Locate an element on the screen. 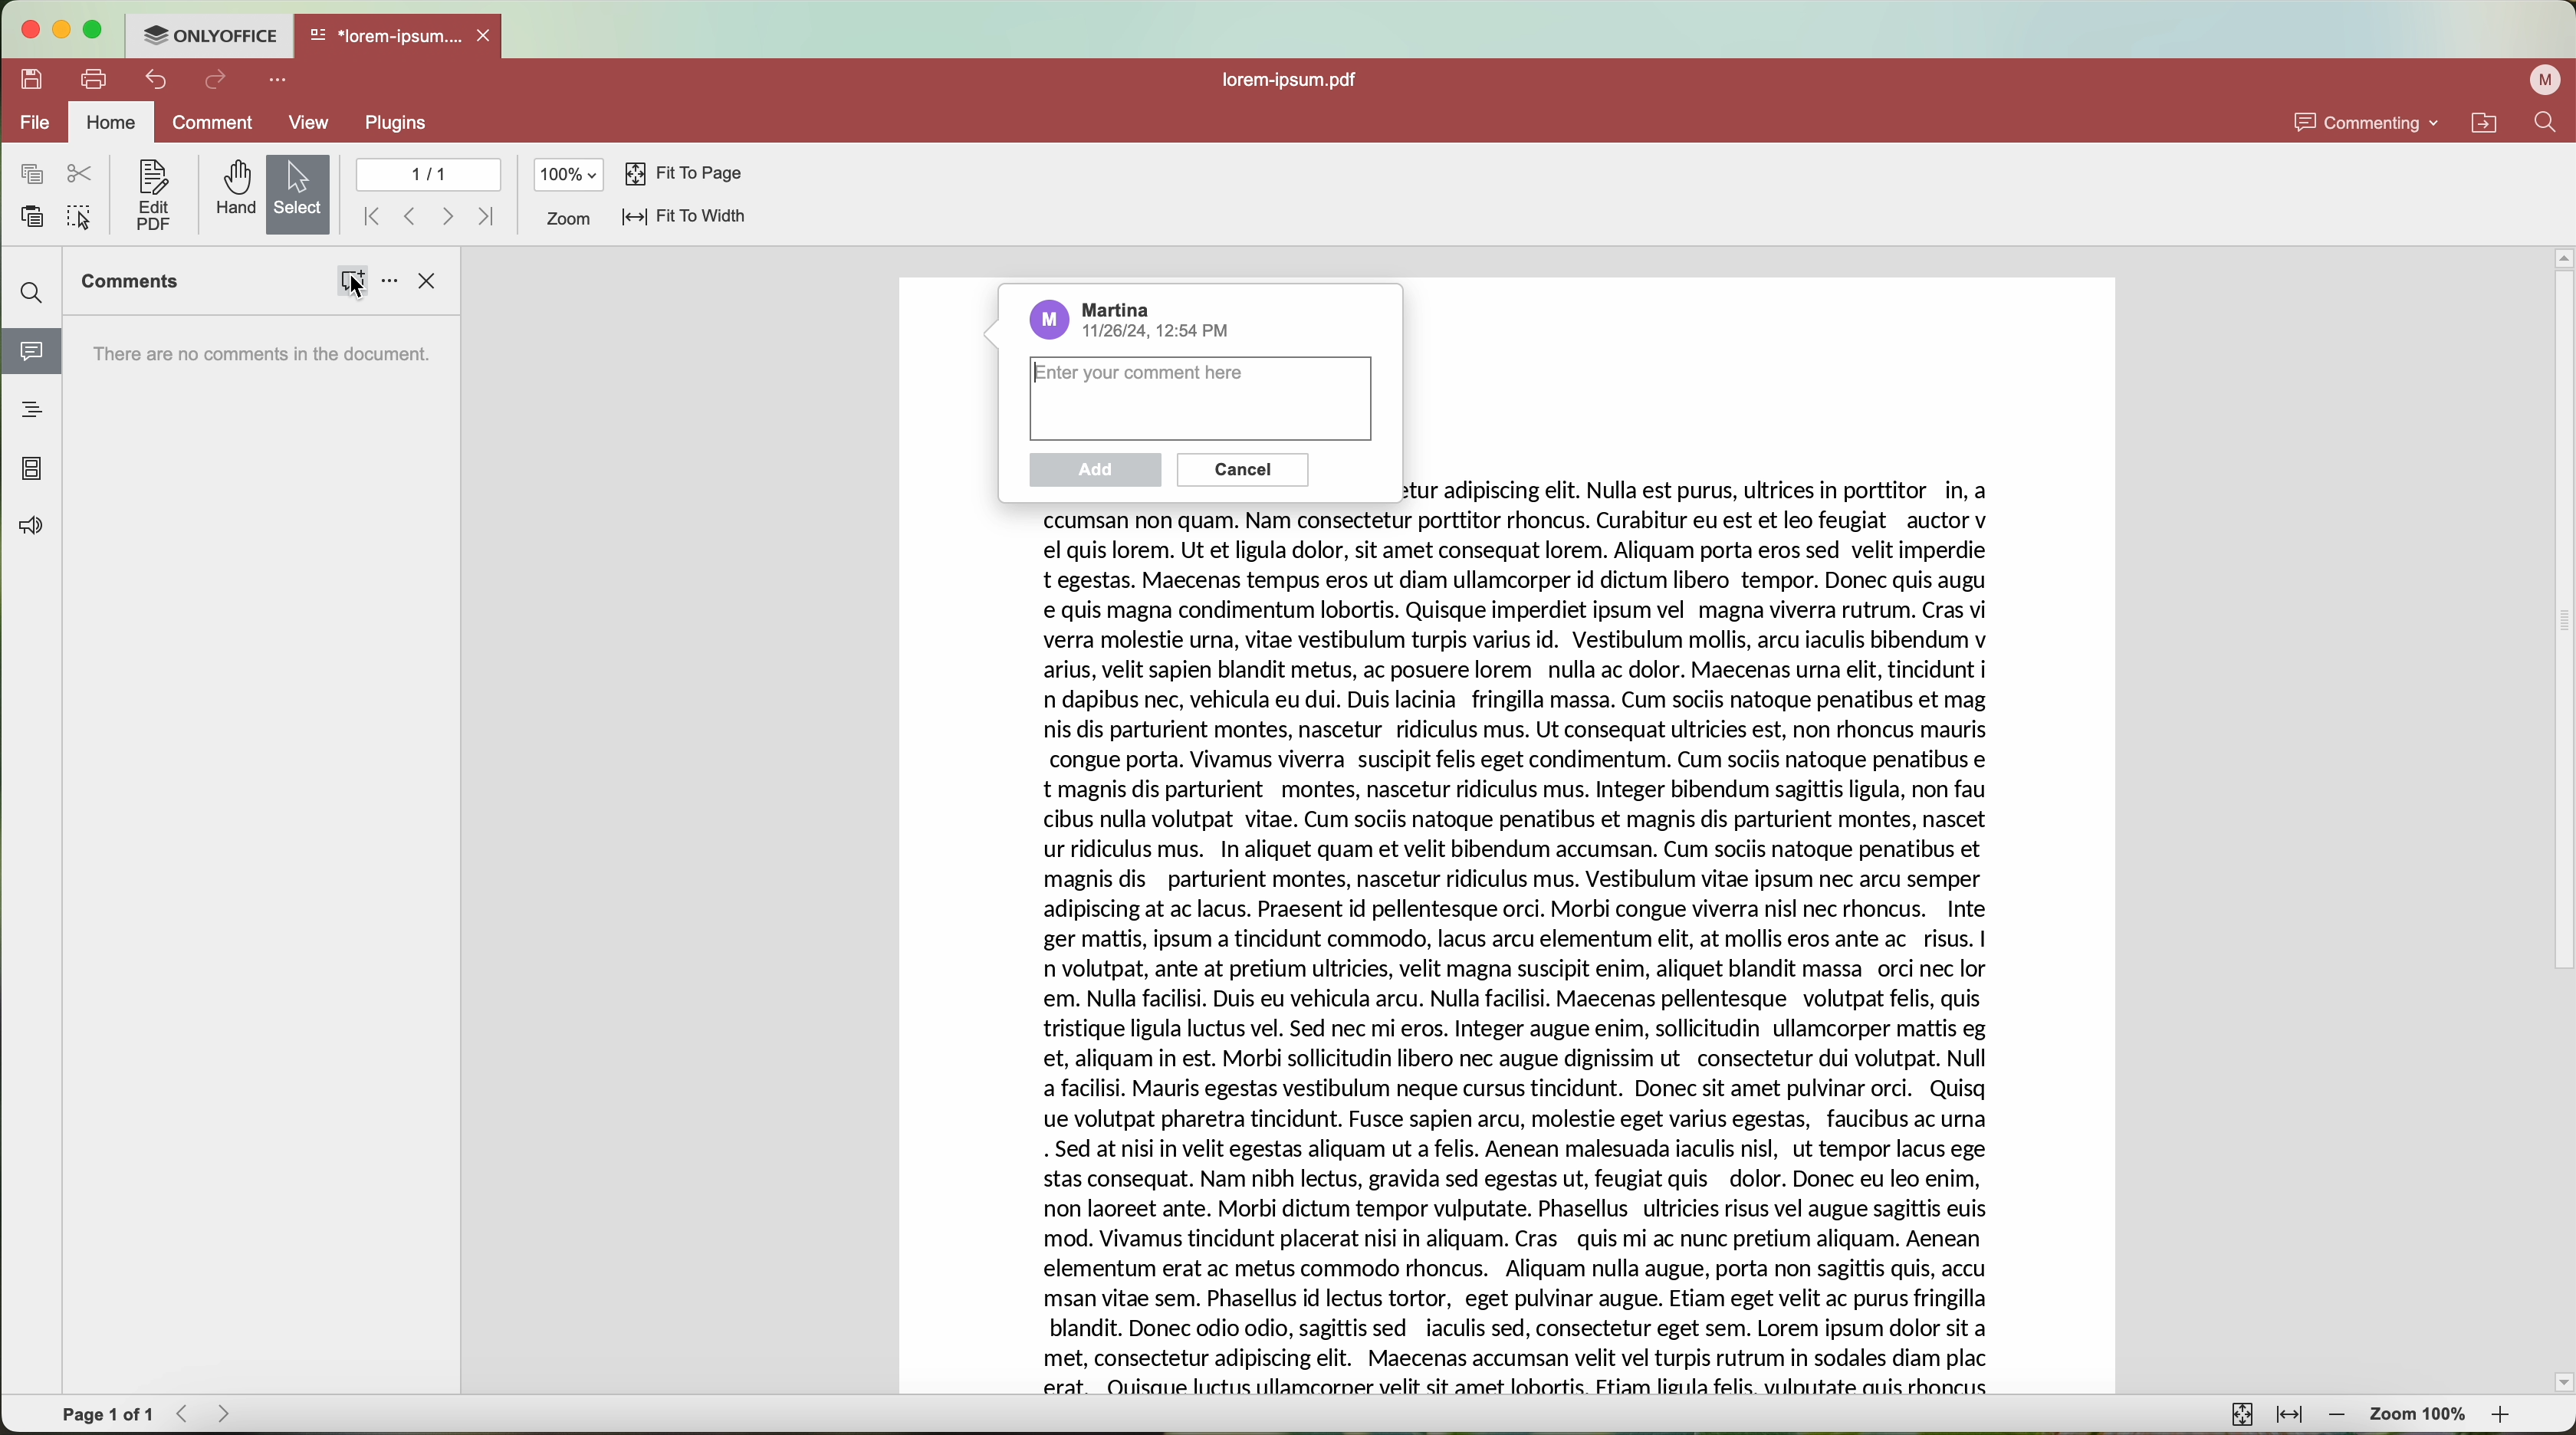 The height and width of the screenshot is (1435, 2576). cursor is located at coordinates (360, 290).